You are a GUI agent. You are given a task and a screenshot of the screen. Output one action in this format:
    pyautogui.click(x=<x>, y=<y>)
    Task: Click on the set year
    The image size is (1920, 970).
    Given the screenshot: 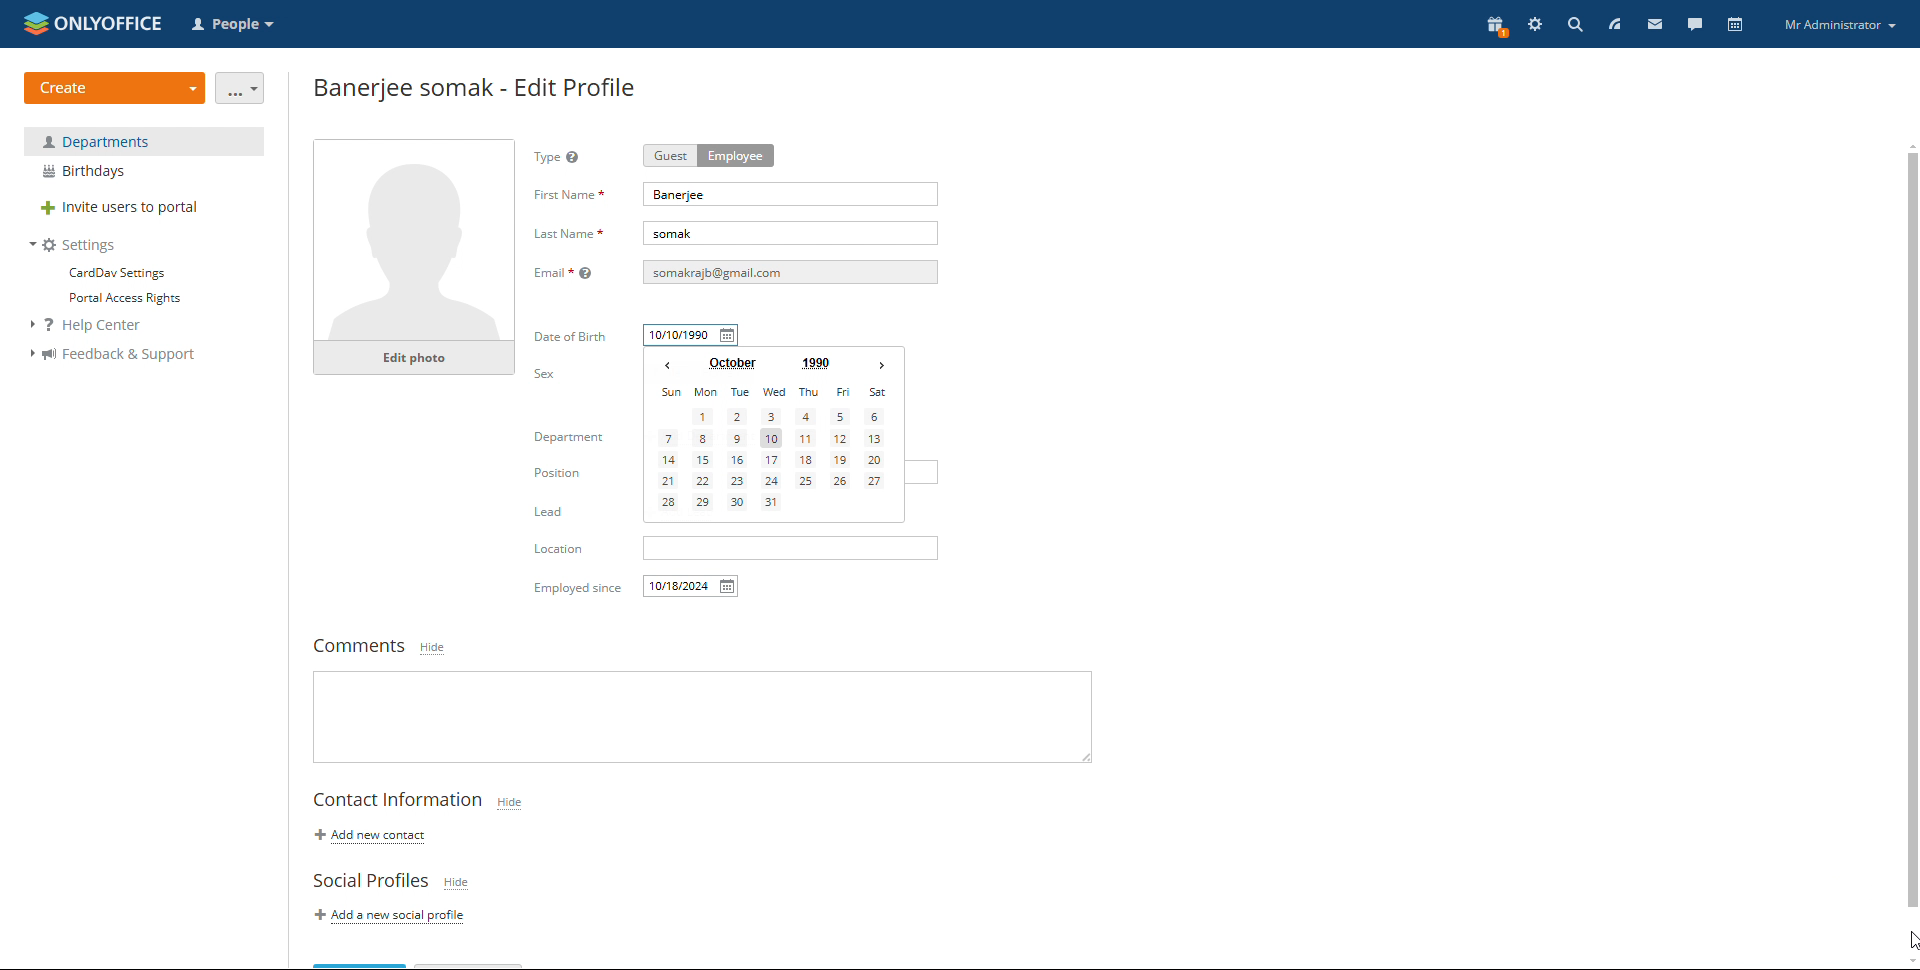 What is the action you would take?
    pyautogui.click(x=816, y=363)
    